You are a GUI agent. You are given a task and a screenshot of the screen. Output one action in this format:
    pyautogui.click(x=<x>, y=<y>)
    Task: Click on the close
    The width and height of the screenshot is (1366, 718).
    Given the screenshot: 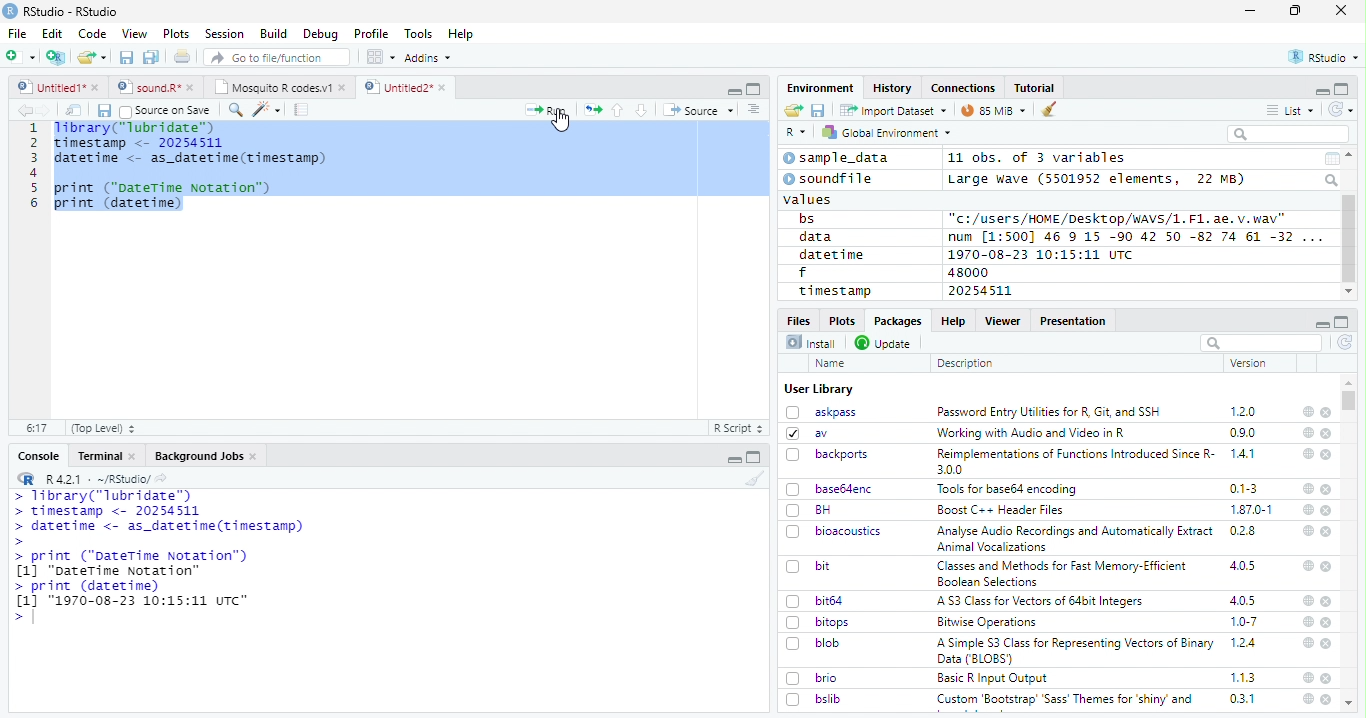 What is the action you would take?
    pyautogui.click(x=1328, y=510)
    